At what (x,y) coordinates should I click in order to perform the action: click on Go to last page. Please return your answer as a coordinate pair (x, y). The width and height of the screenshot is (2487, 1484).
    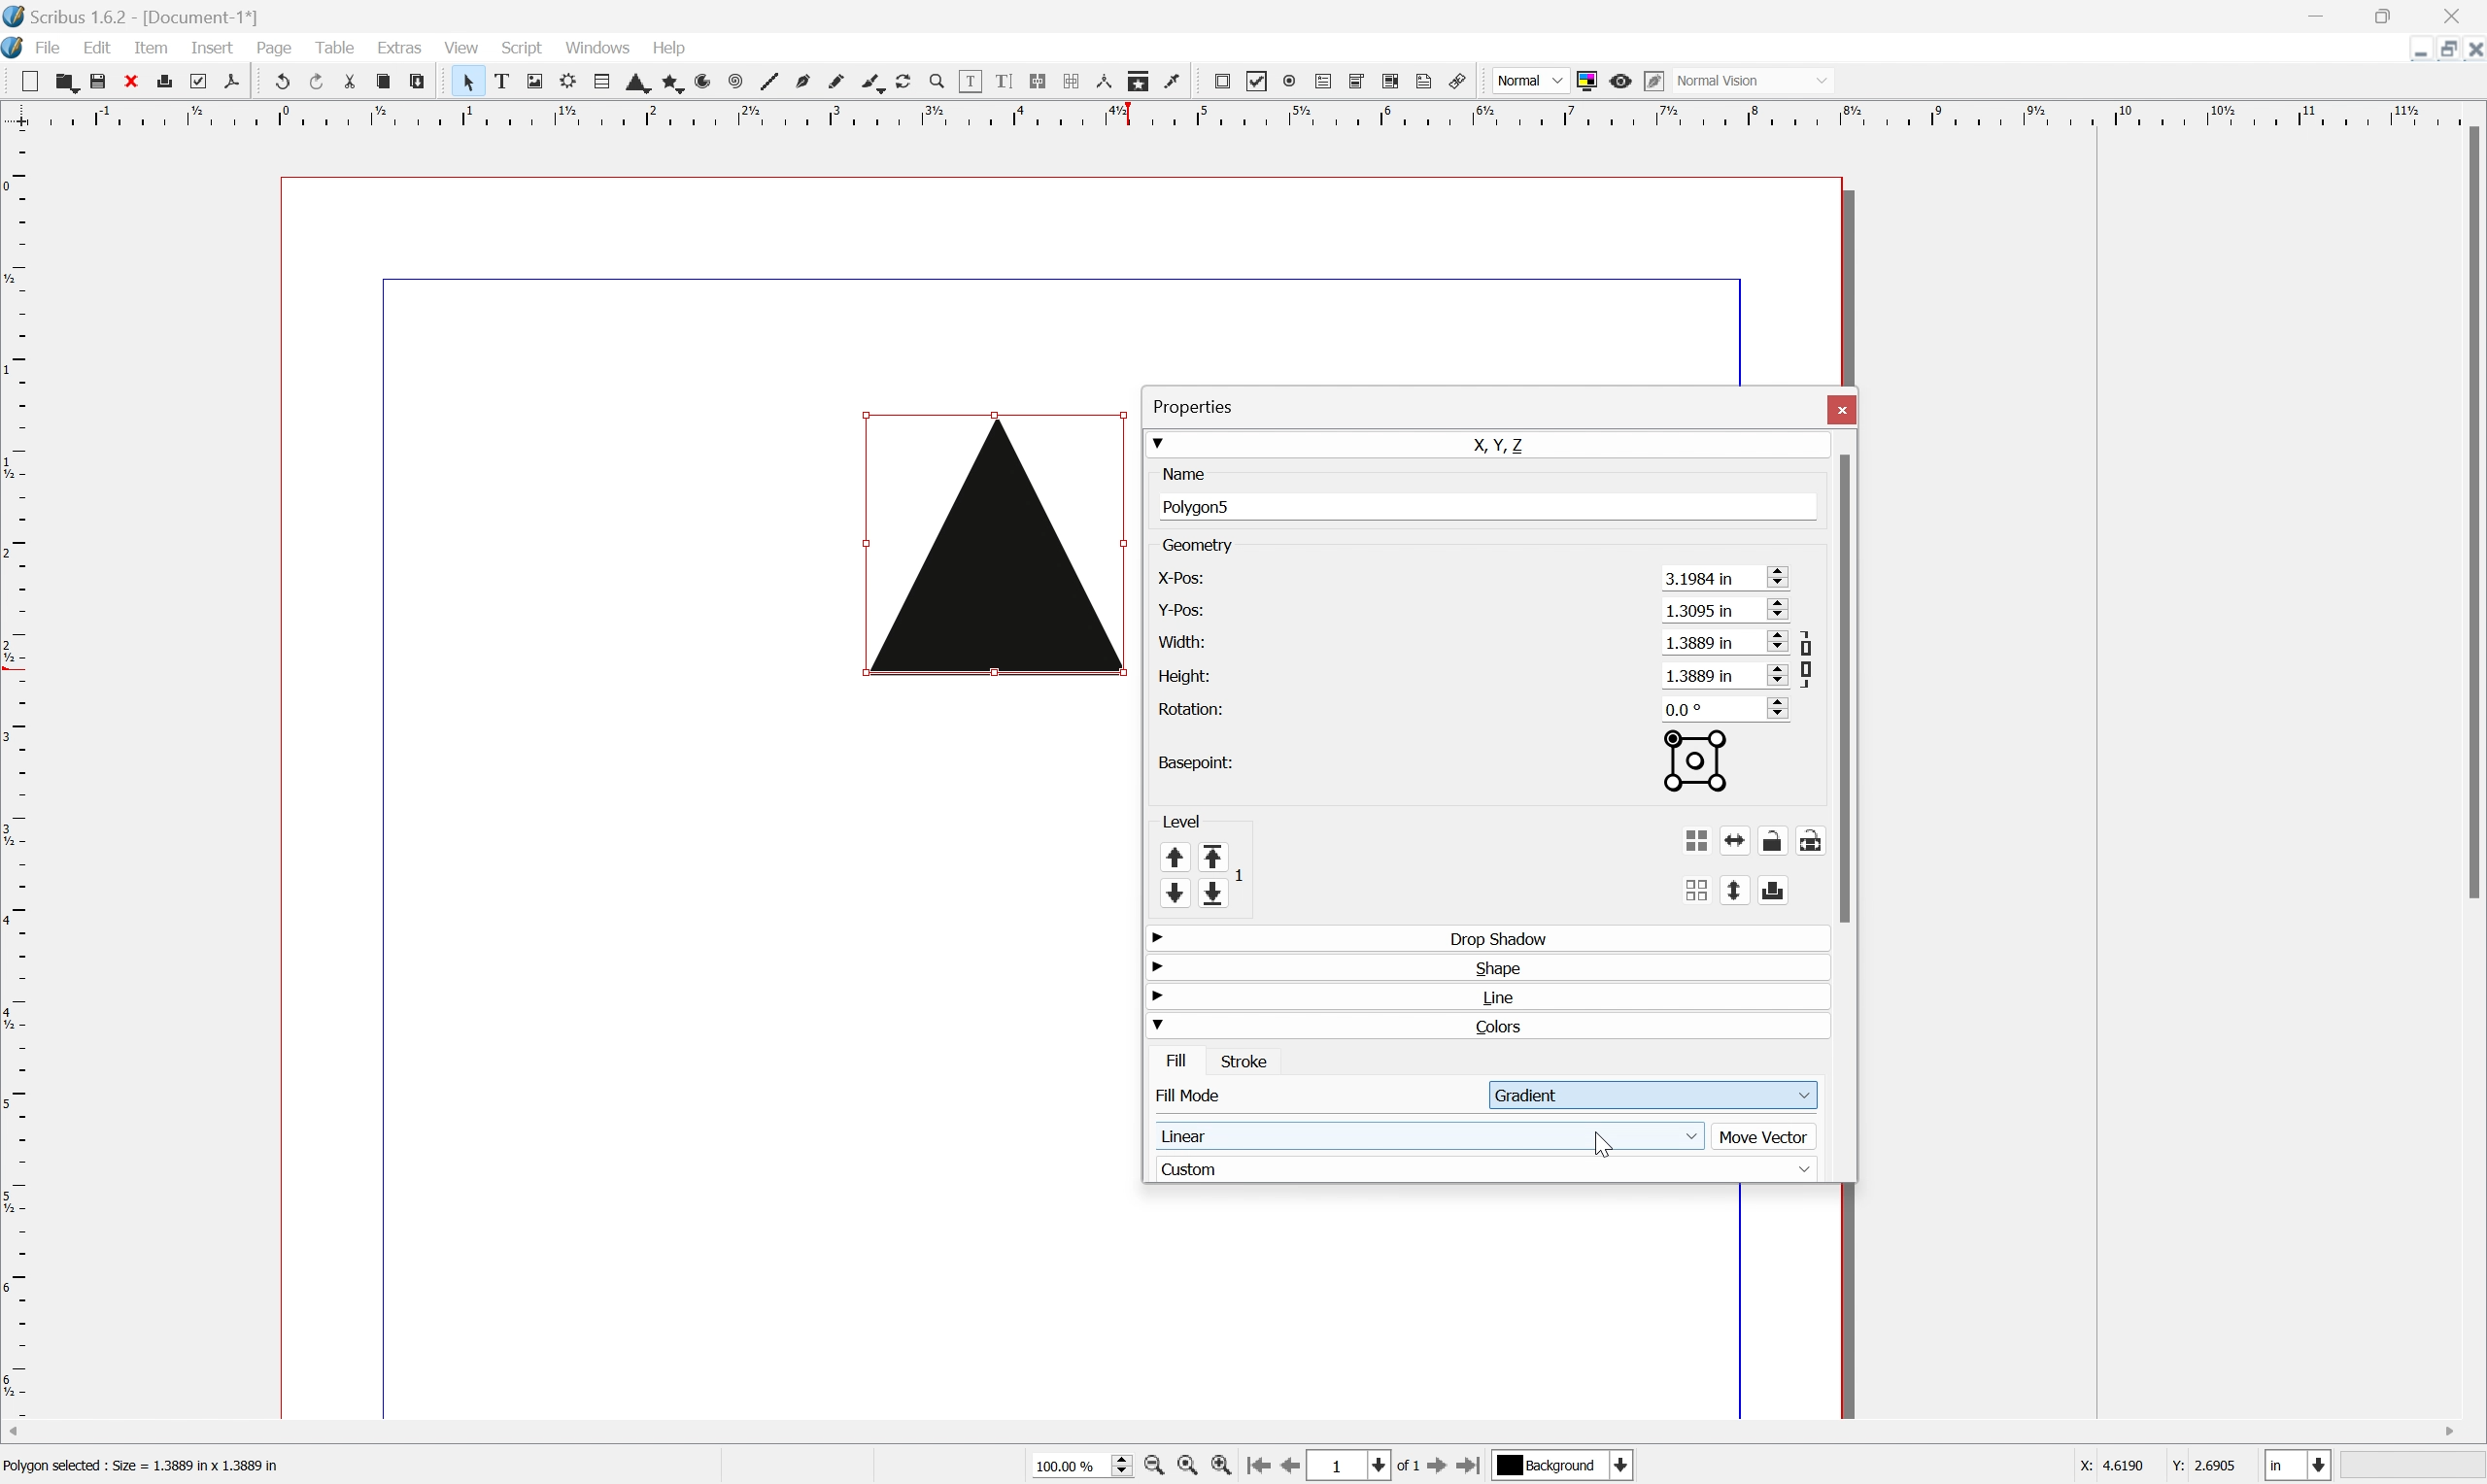
    Looking at the image, I should click on (1472, 1467).